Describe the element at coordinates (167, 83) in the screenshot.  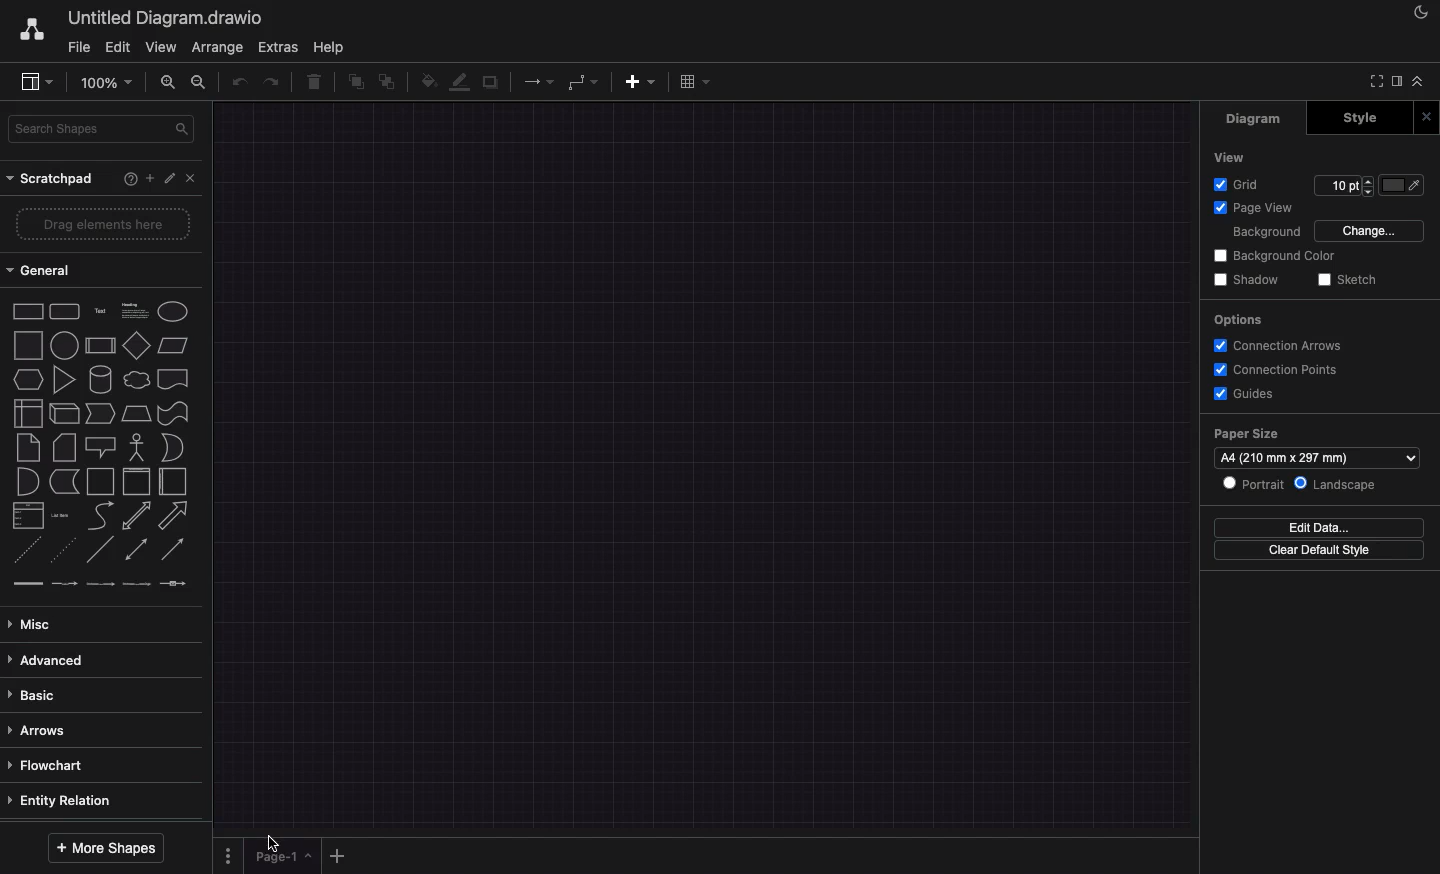
I see `zoom in` at that location.